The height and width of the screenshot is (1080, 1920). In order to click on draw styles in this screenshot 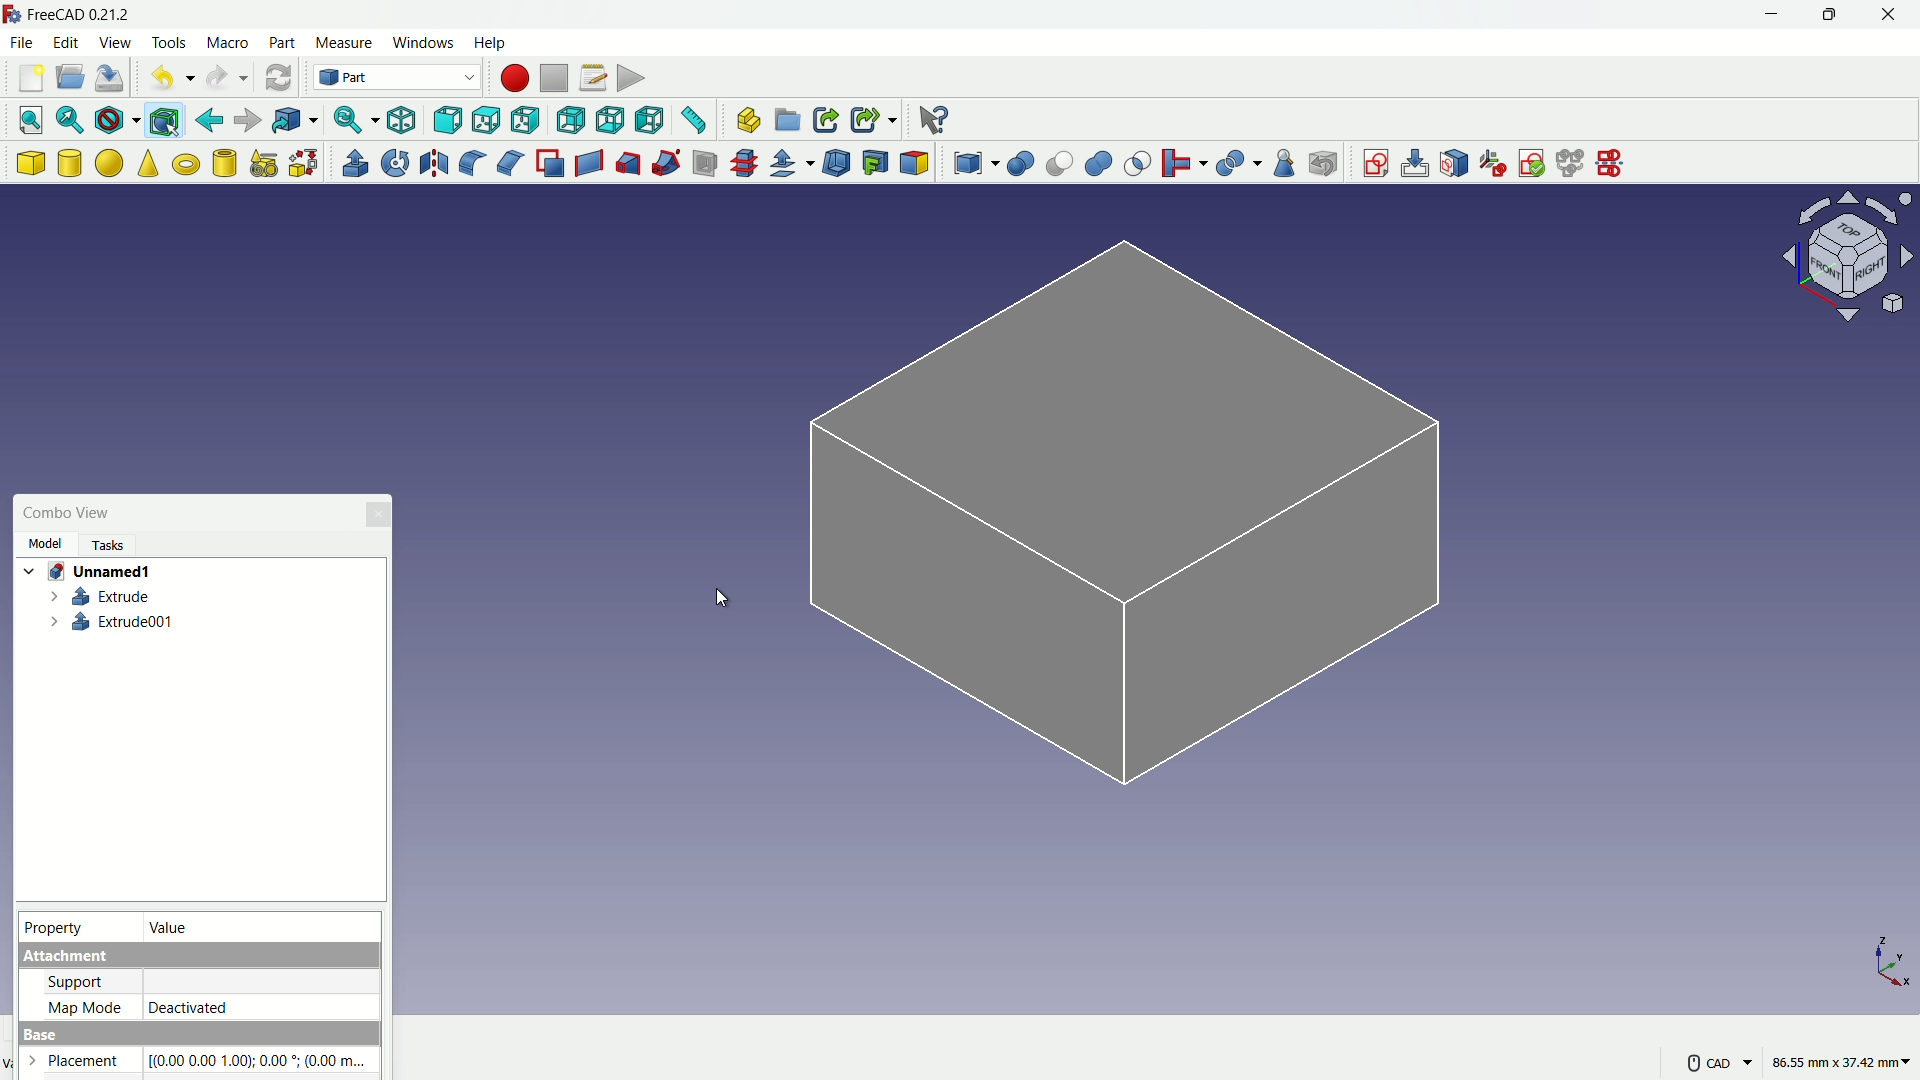, I will do `click(119, 121)`.